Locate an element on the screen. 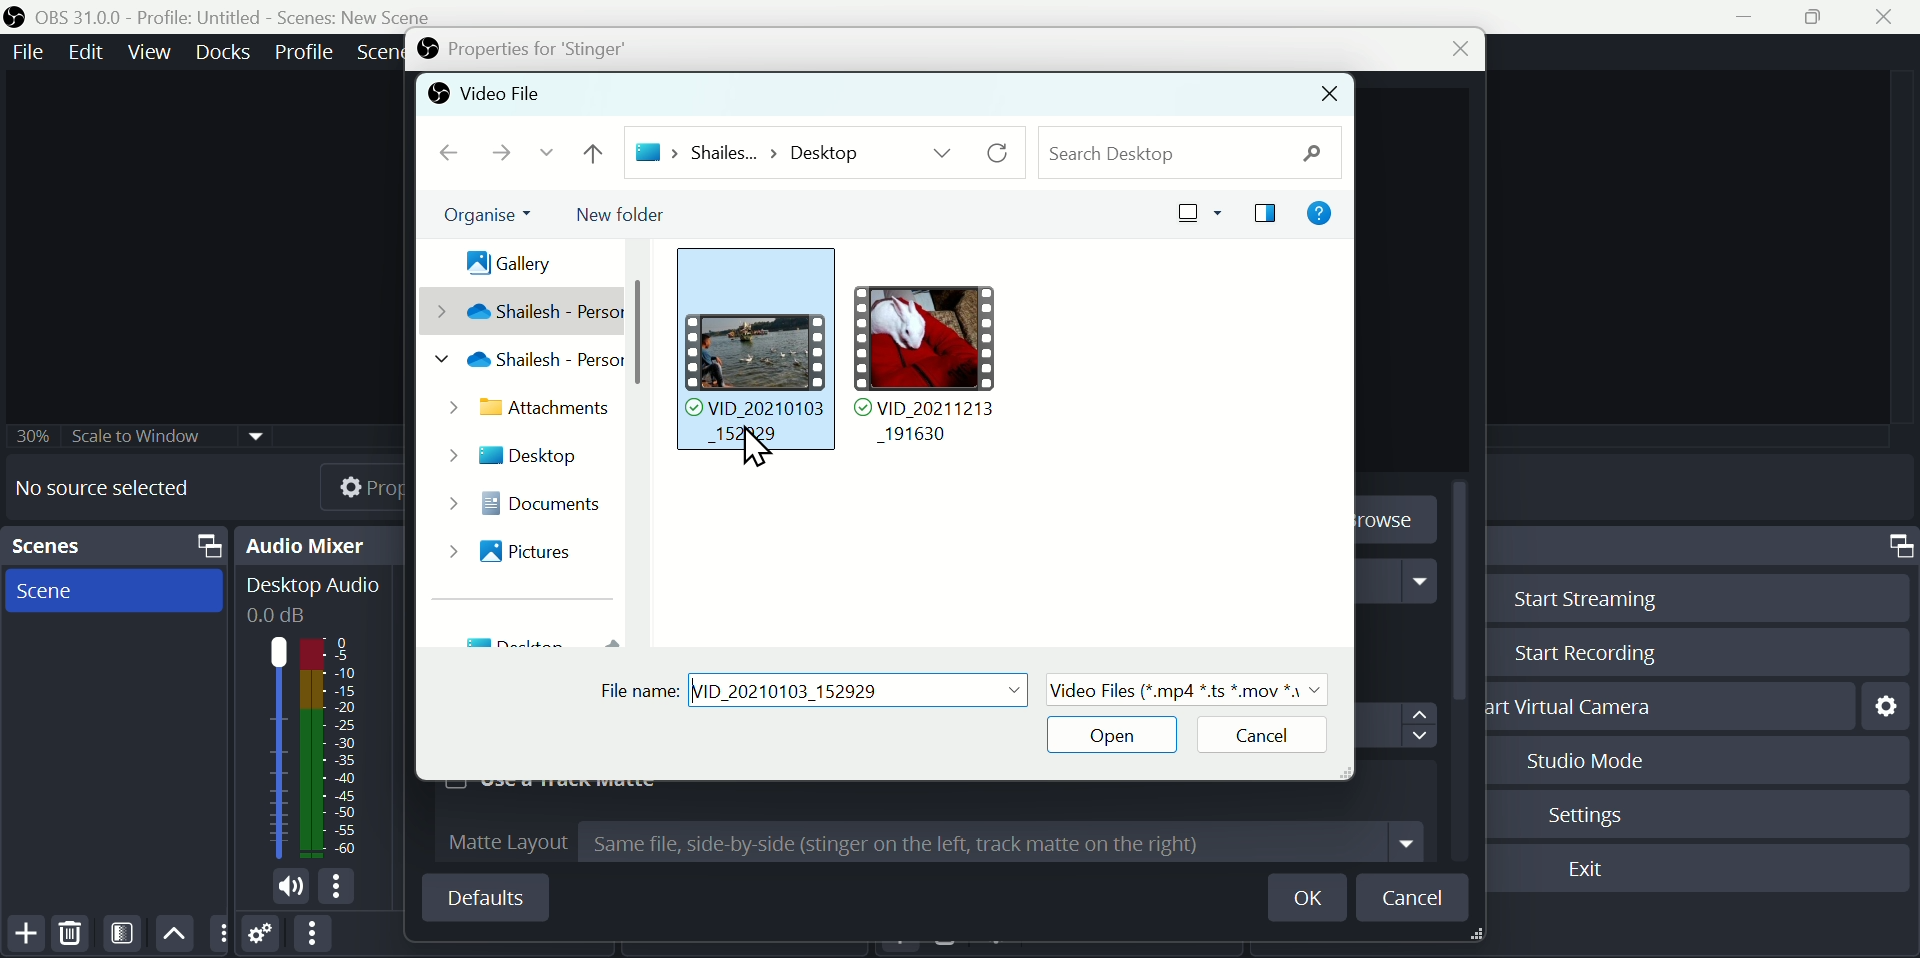  Close is located at coordinates (1330, 95).